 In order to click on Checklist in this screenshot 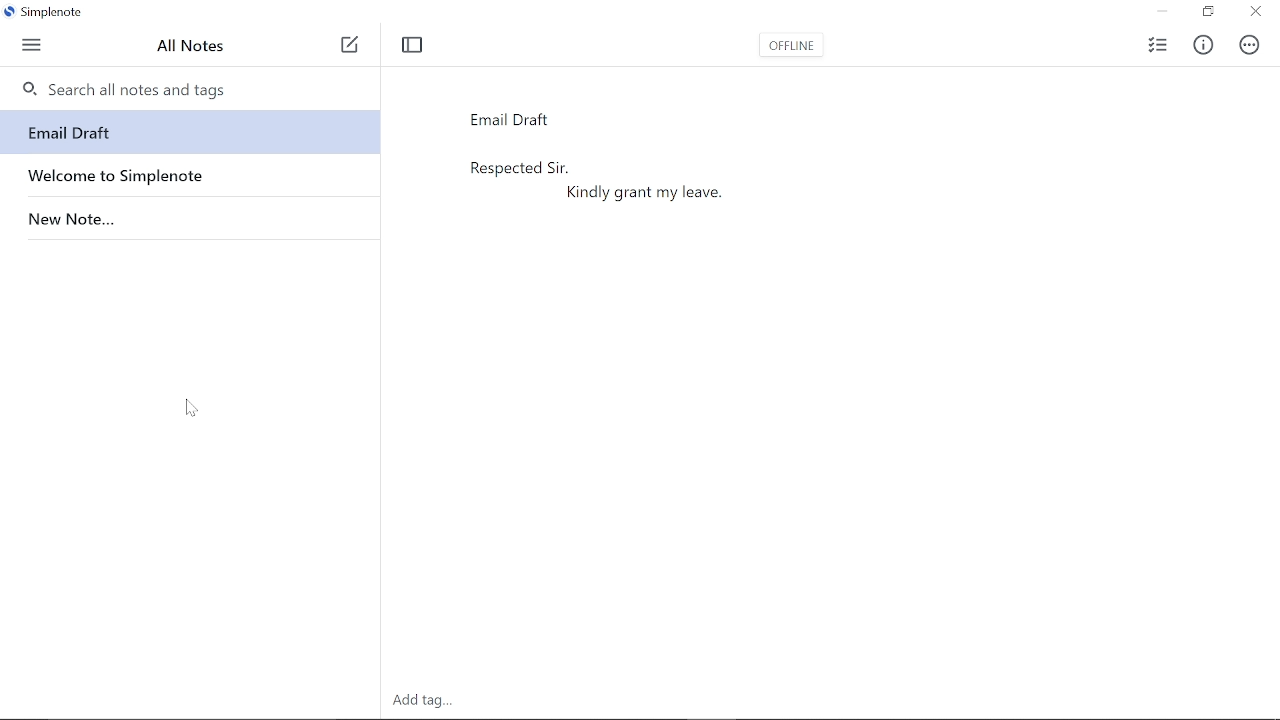, I will do `click(1157, 45)`.